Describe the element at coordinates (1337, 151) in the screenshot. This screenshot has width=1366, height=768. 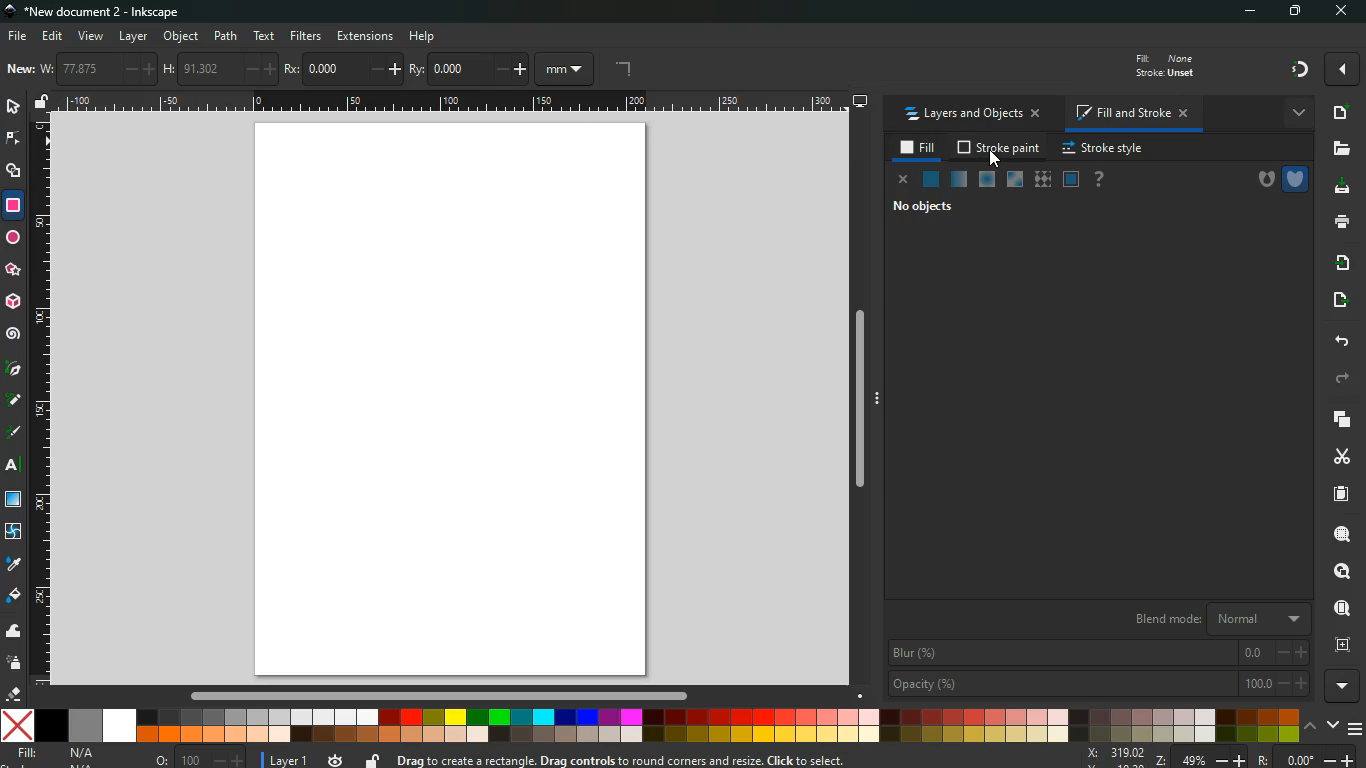
I see `files` at that location.